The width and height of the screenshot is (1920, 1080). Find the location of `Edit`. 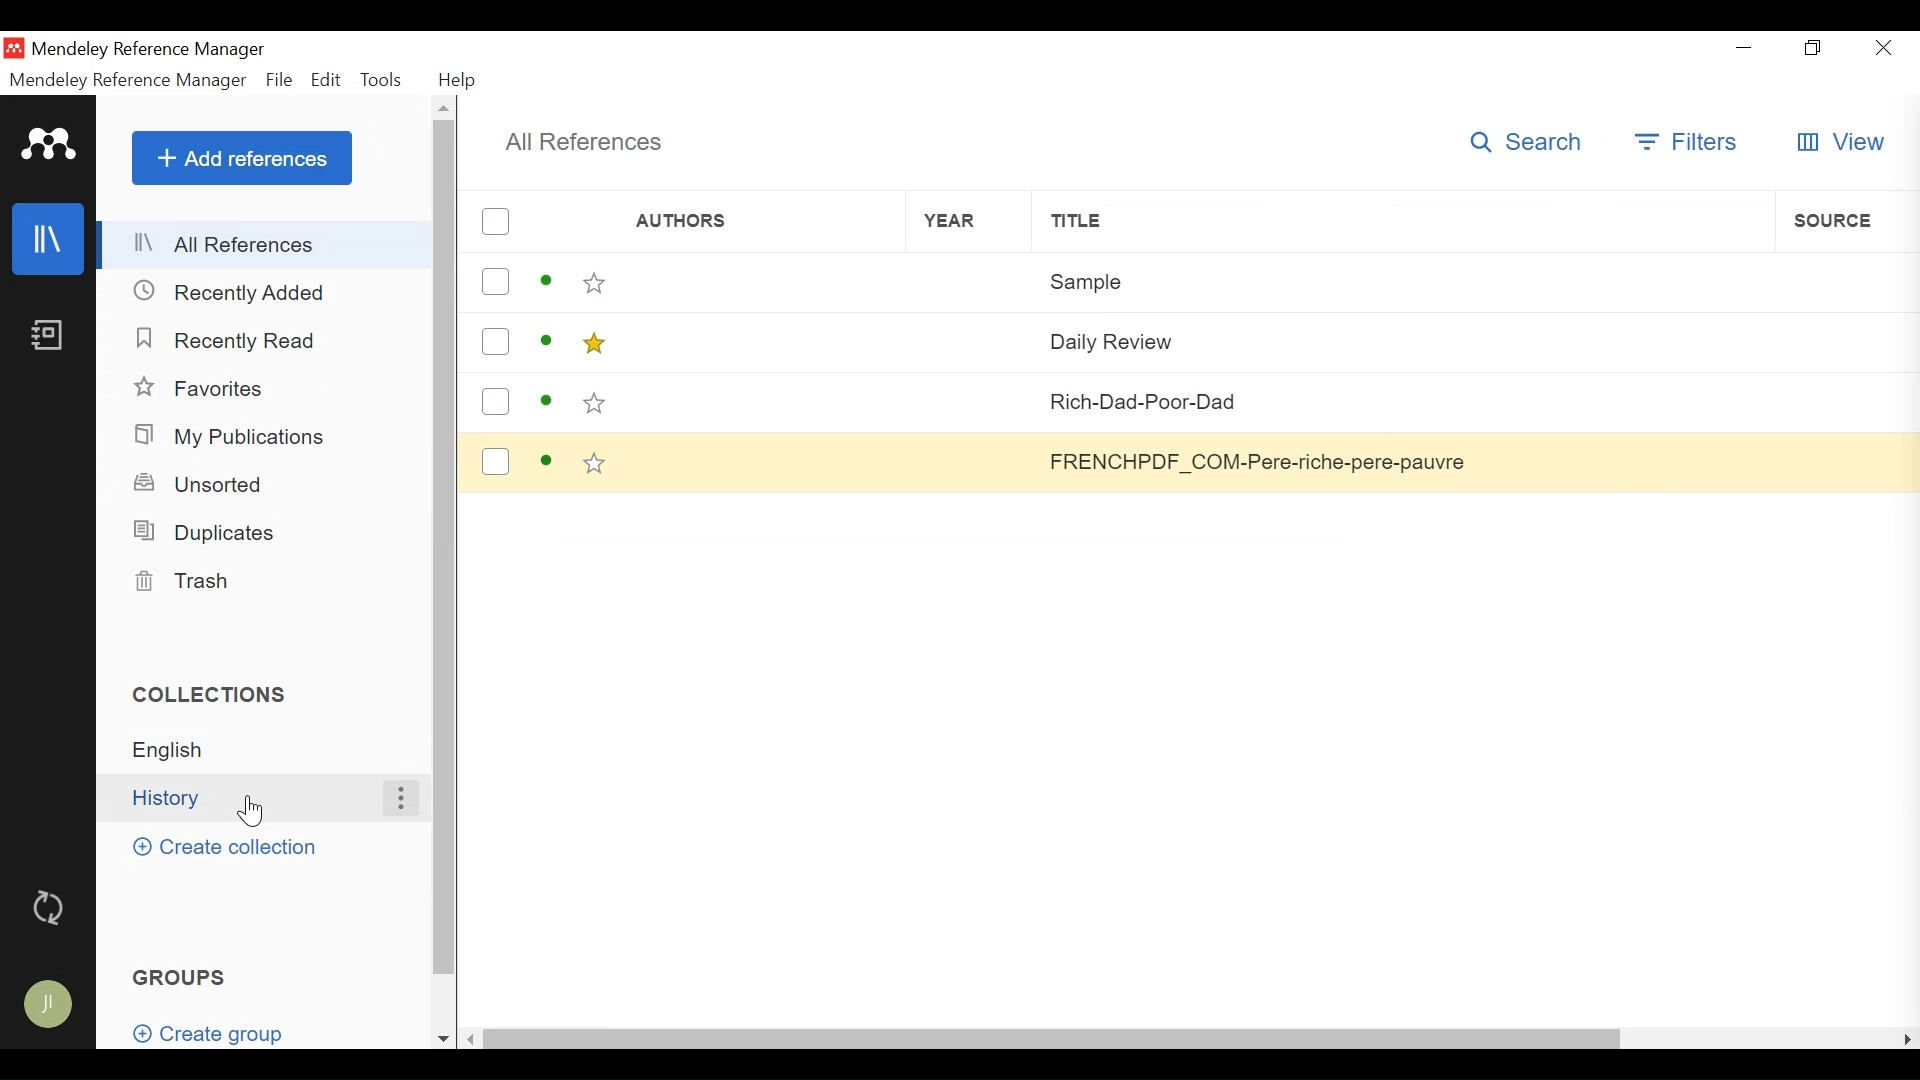

Edit is located at coordinates (327, 80).